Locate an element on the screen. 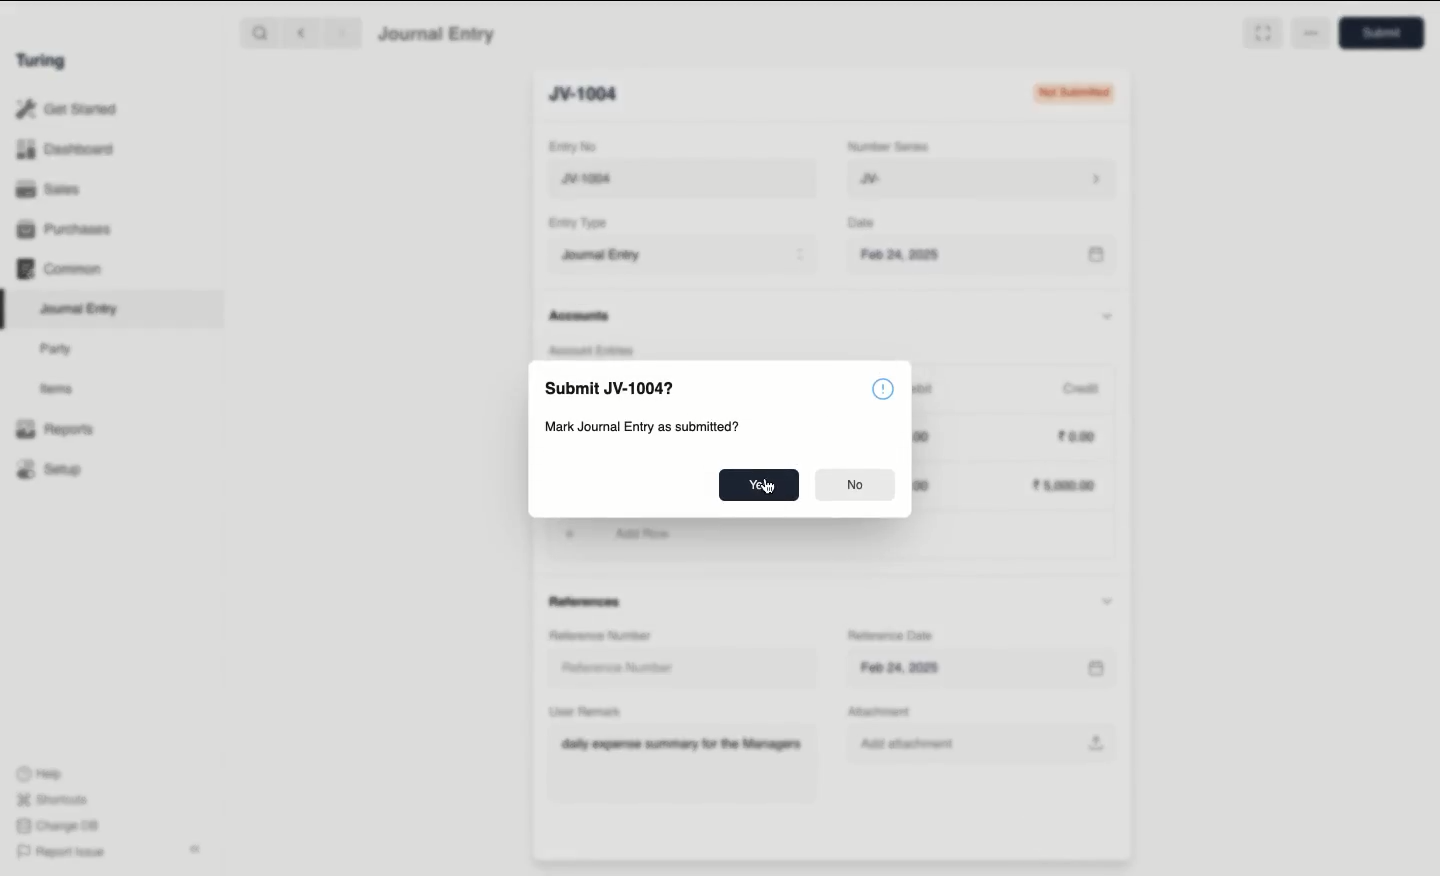 Image resolution: width=1440 pixels, height=876 pixels. Report Issue is located at coordinates (63, 853).